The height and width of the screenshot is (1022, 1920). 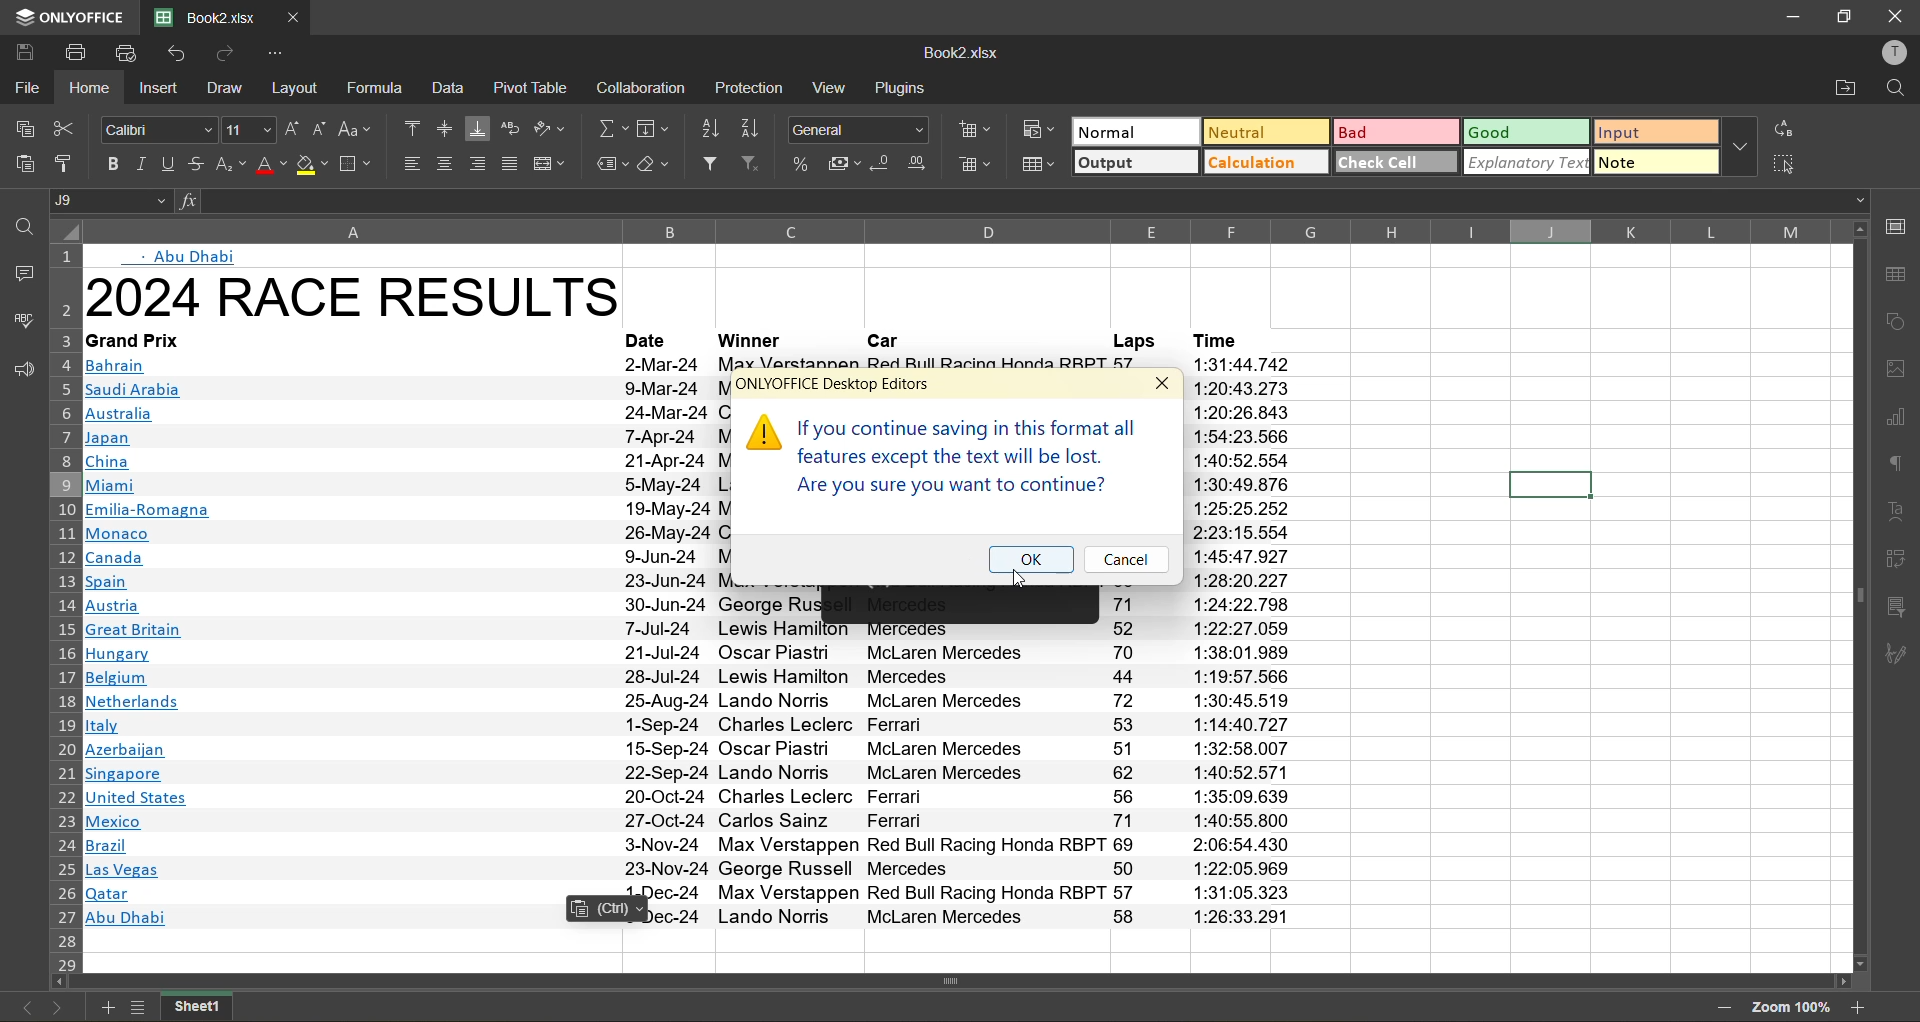 What do you see at coordinates (1016, 580) in the screenshot?
I see `Cursor` at bounding box center [1016, 580].